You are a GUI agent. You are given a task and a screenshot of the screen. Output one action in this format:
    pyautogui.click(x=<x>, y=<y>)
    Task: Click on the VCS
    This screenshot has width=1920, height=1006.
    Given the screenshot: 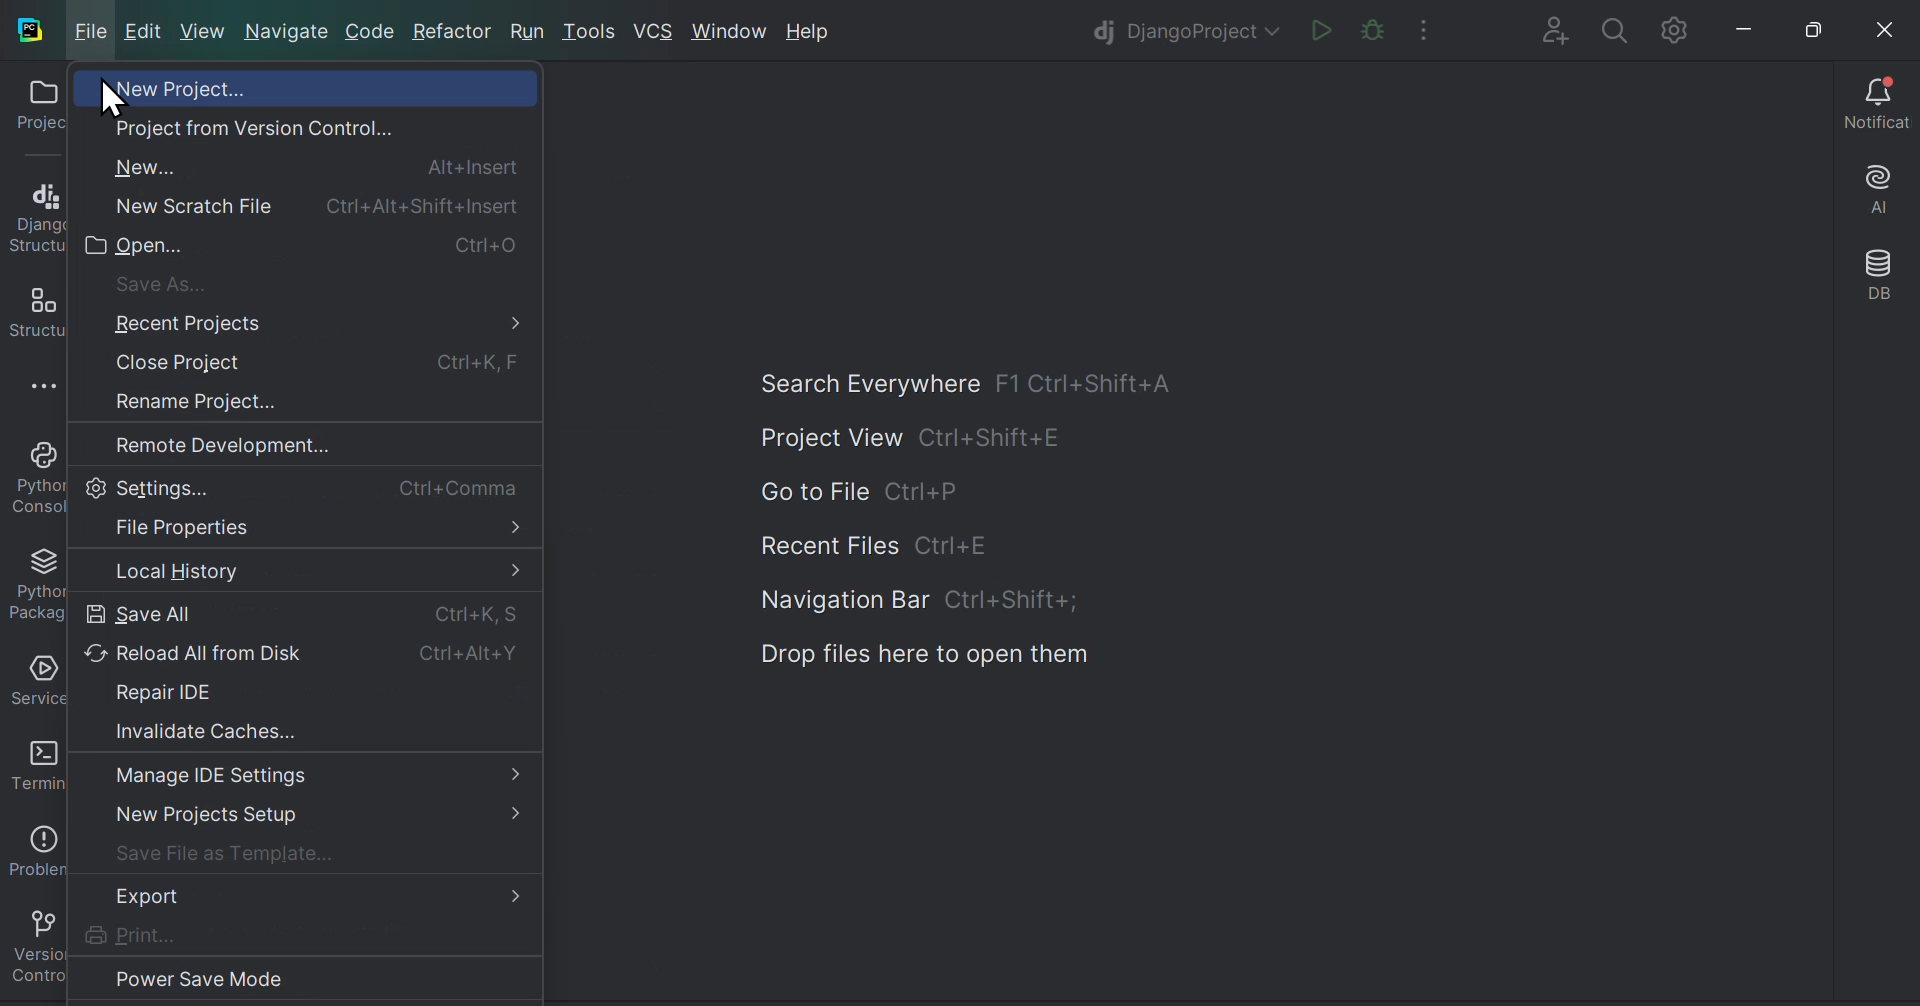 What is the action you would take?
    pyautogui.click(x=653, y=30)
    